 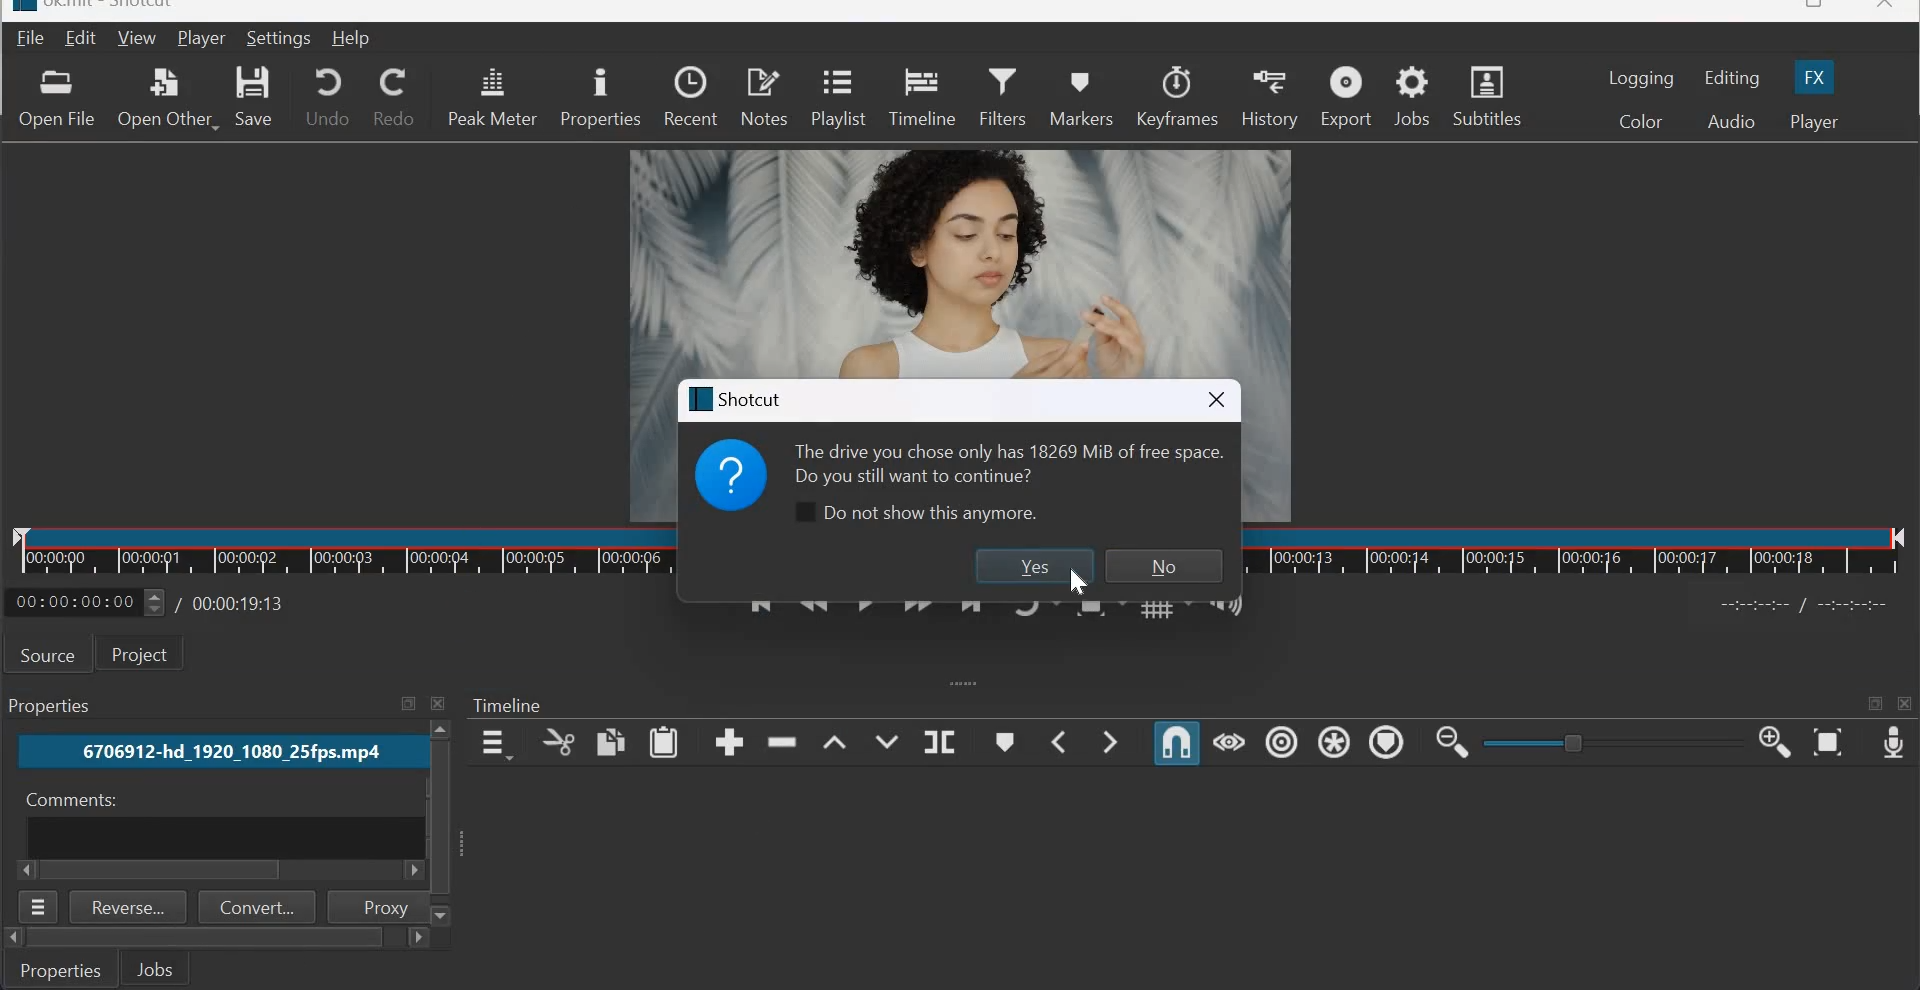 I want to click on Source, so click(x=48, y=654).